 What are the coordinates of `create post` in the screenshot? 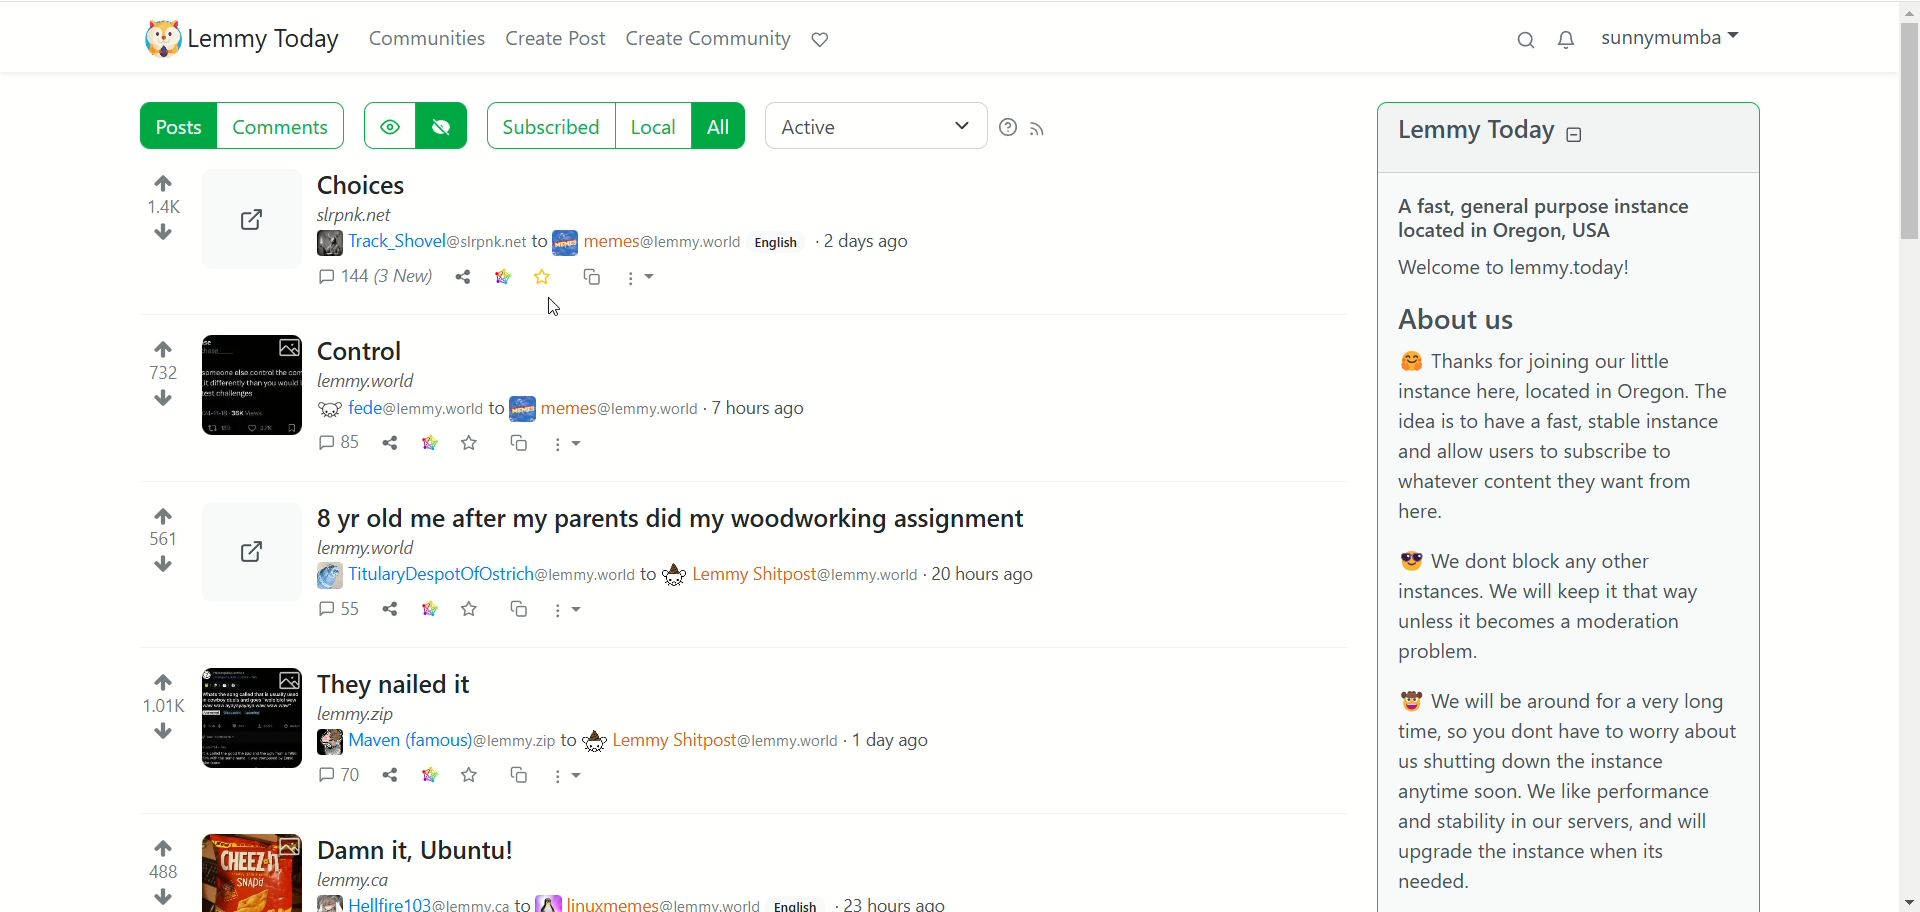 It's located at (557, 40).